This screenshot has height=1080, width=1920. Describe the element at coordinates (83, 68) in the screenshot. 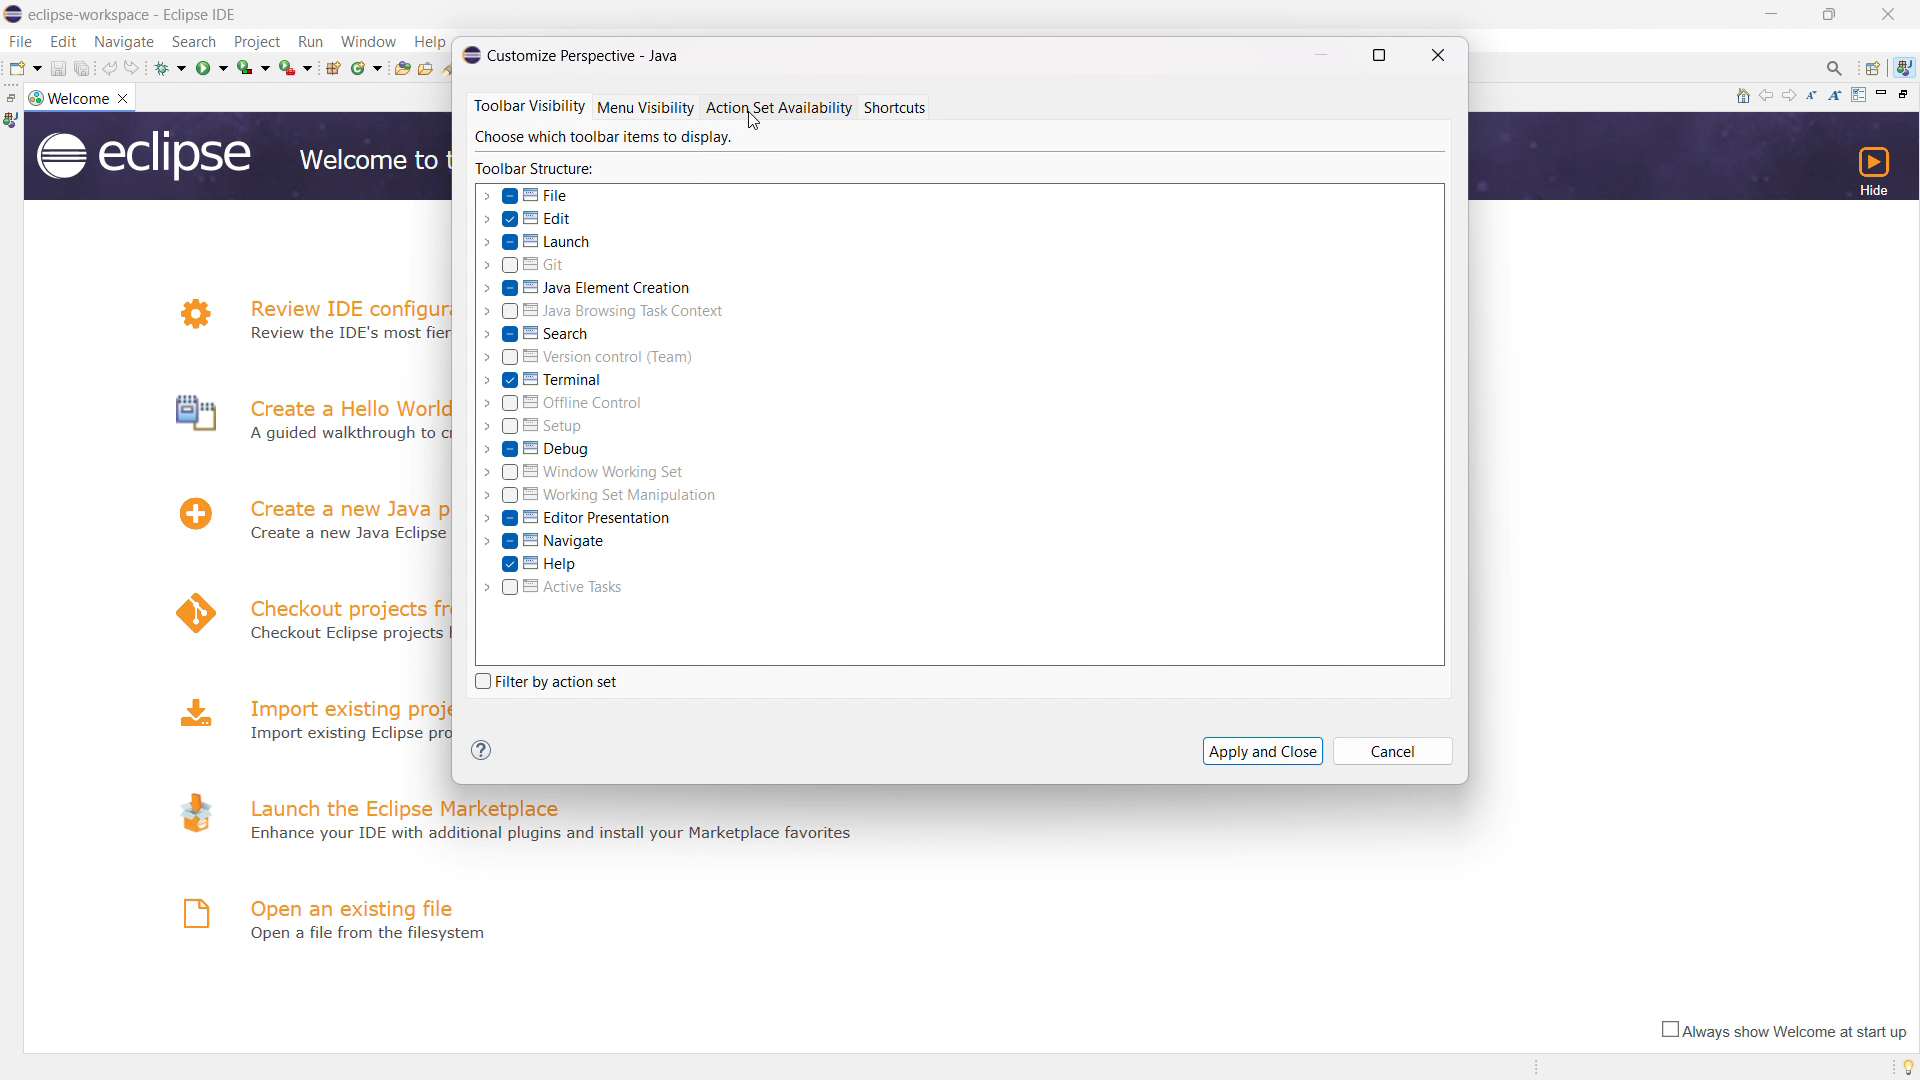

I see `save all` at that location.